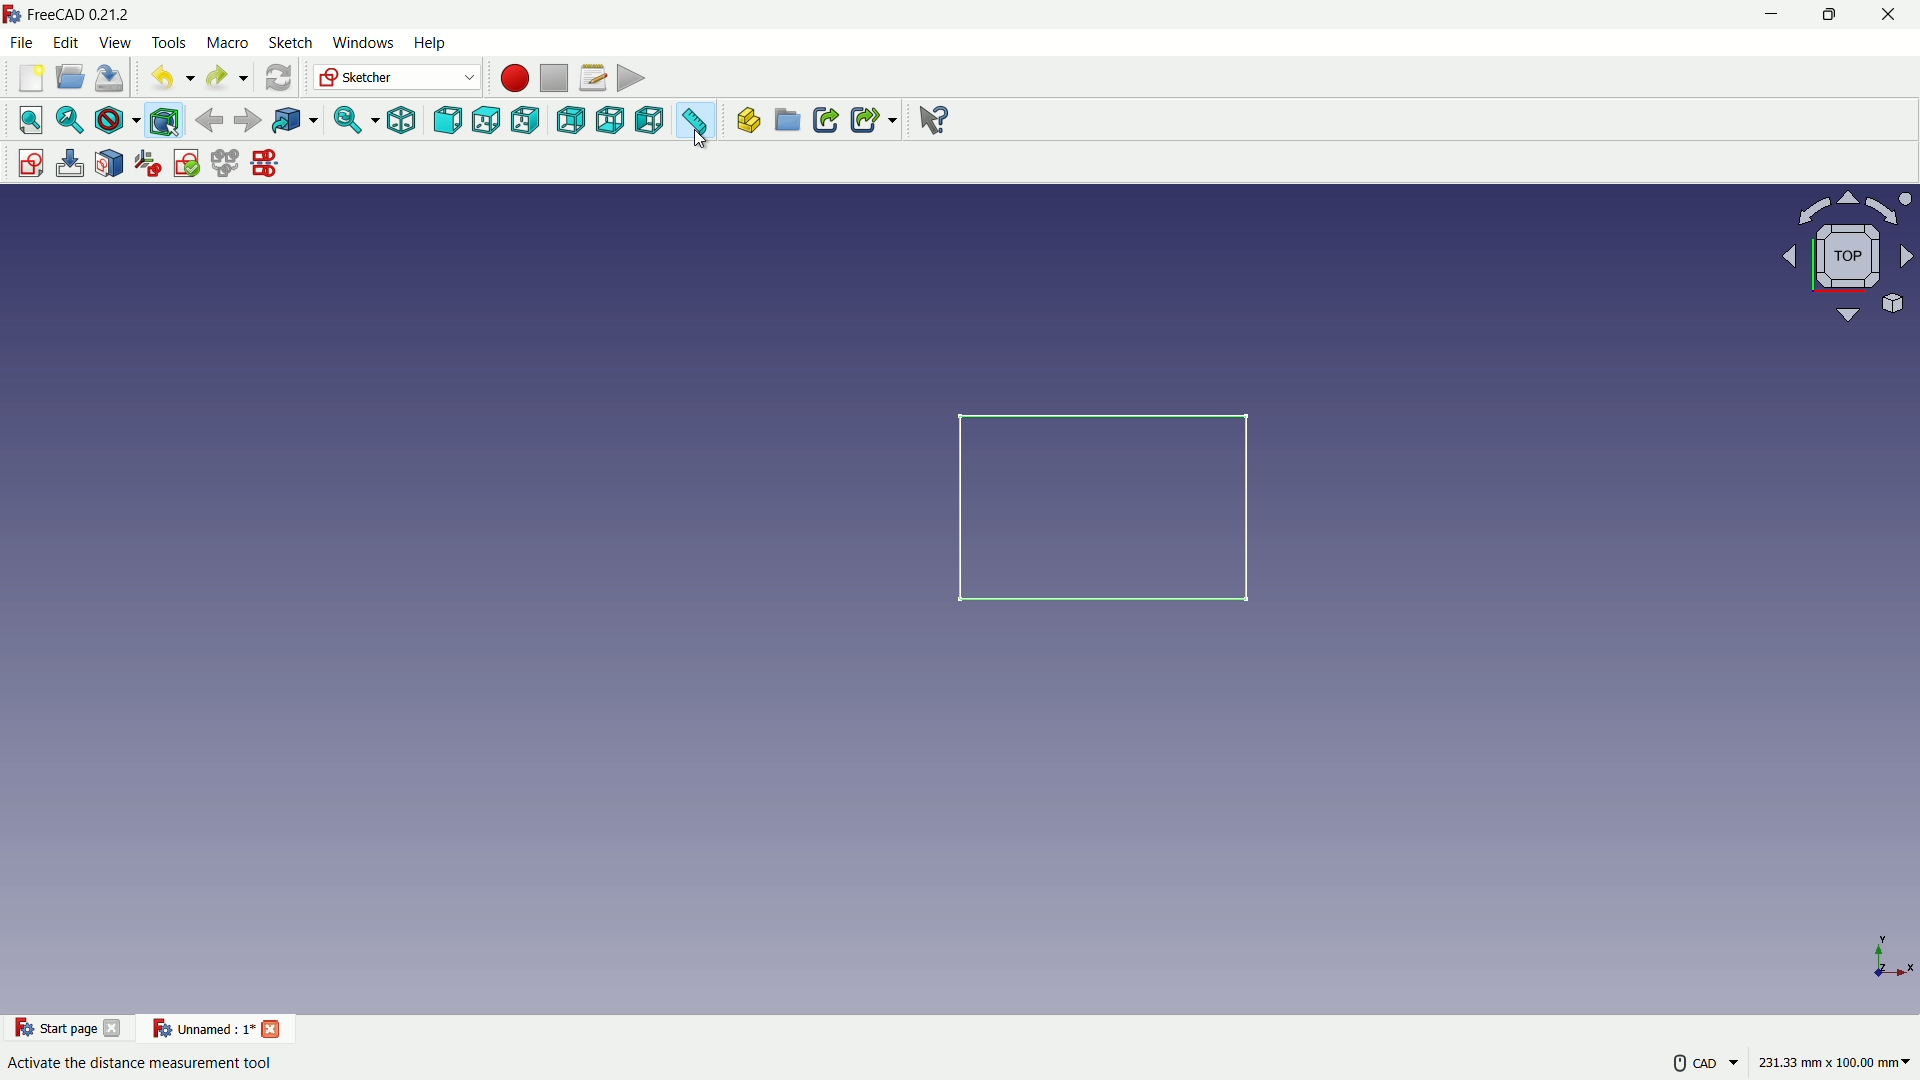  I want to click on edit menu, so click(66, 42).